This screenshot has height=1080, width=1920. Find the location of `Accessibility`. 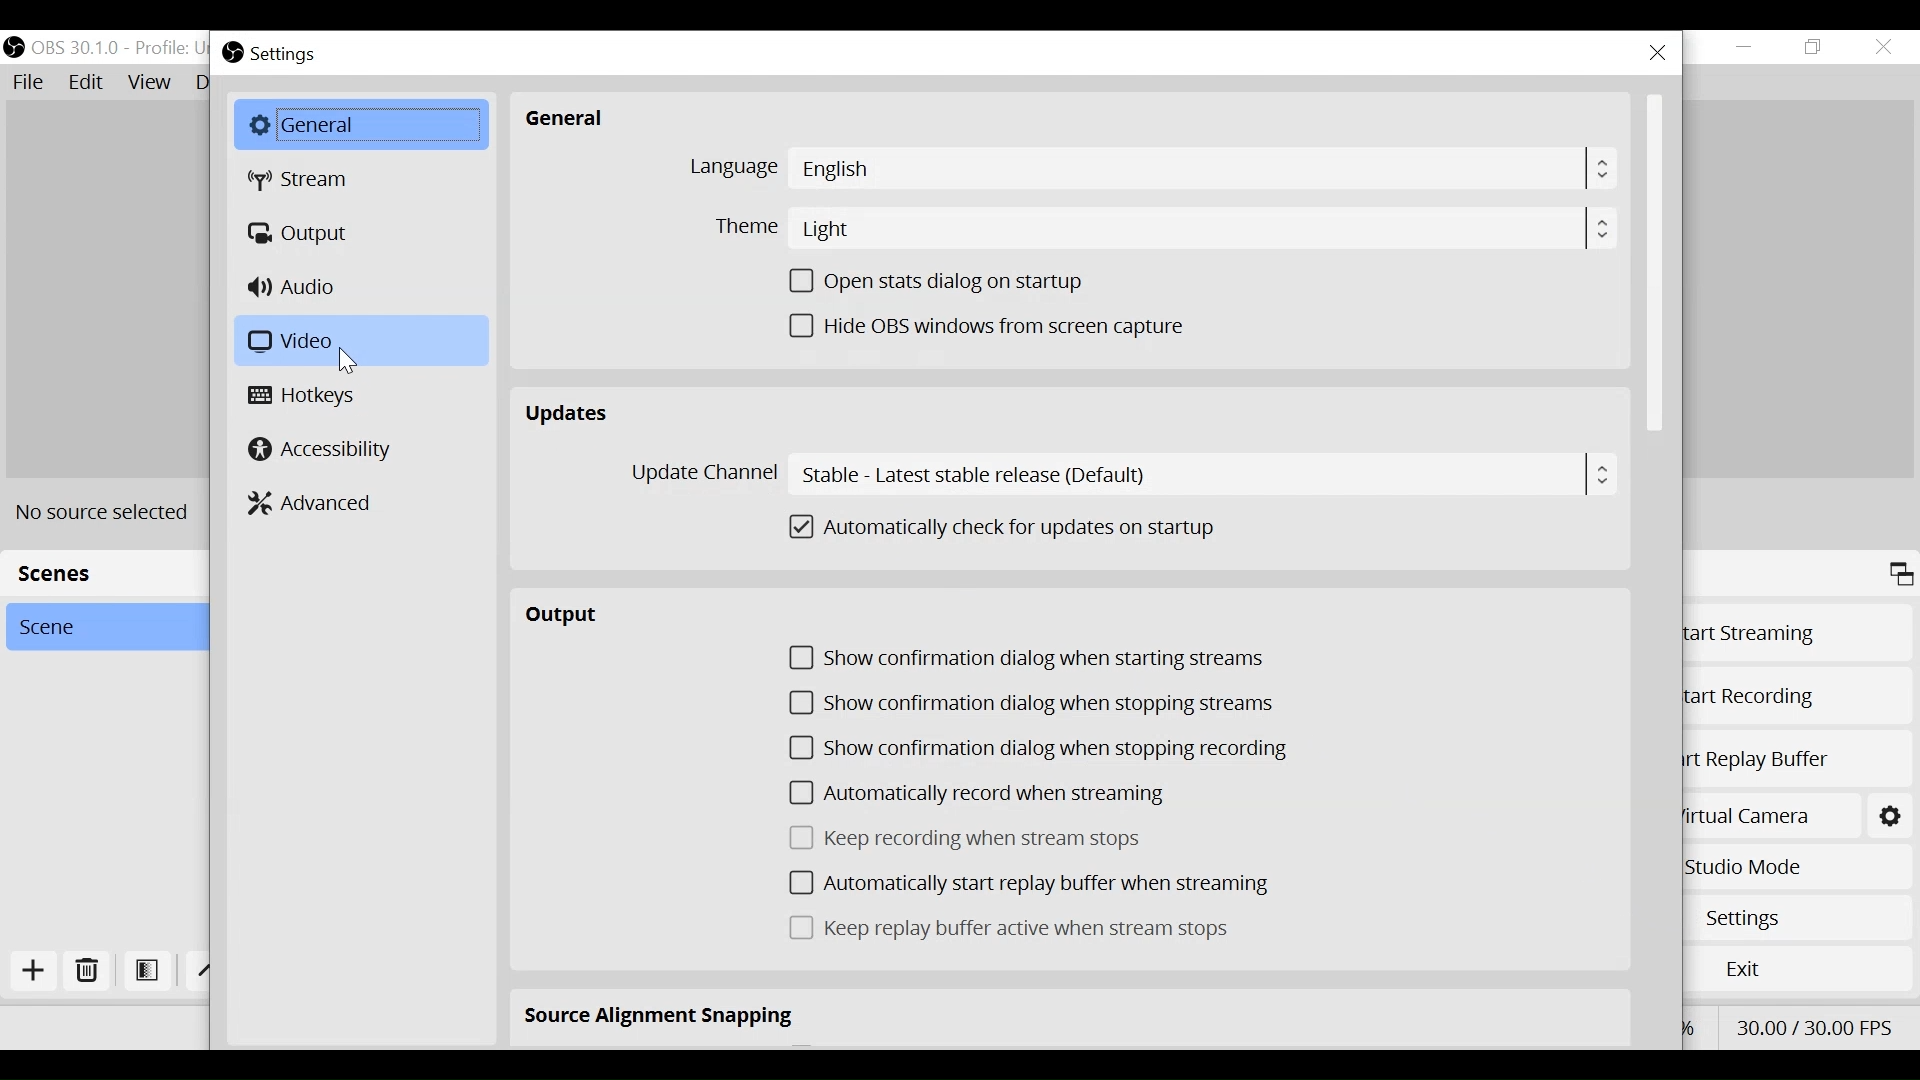

Accessibility is located at coordinates (321, 448).